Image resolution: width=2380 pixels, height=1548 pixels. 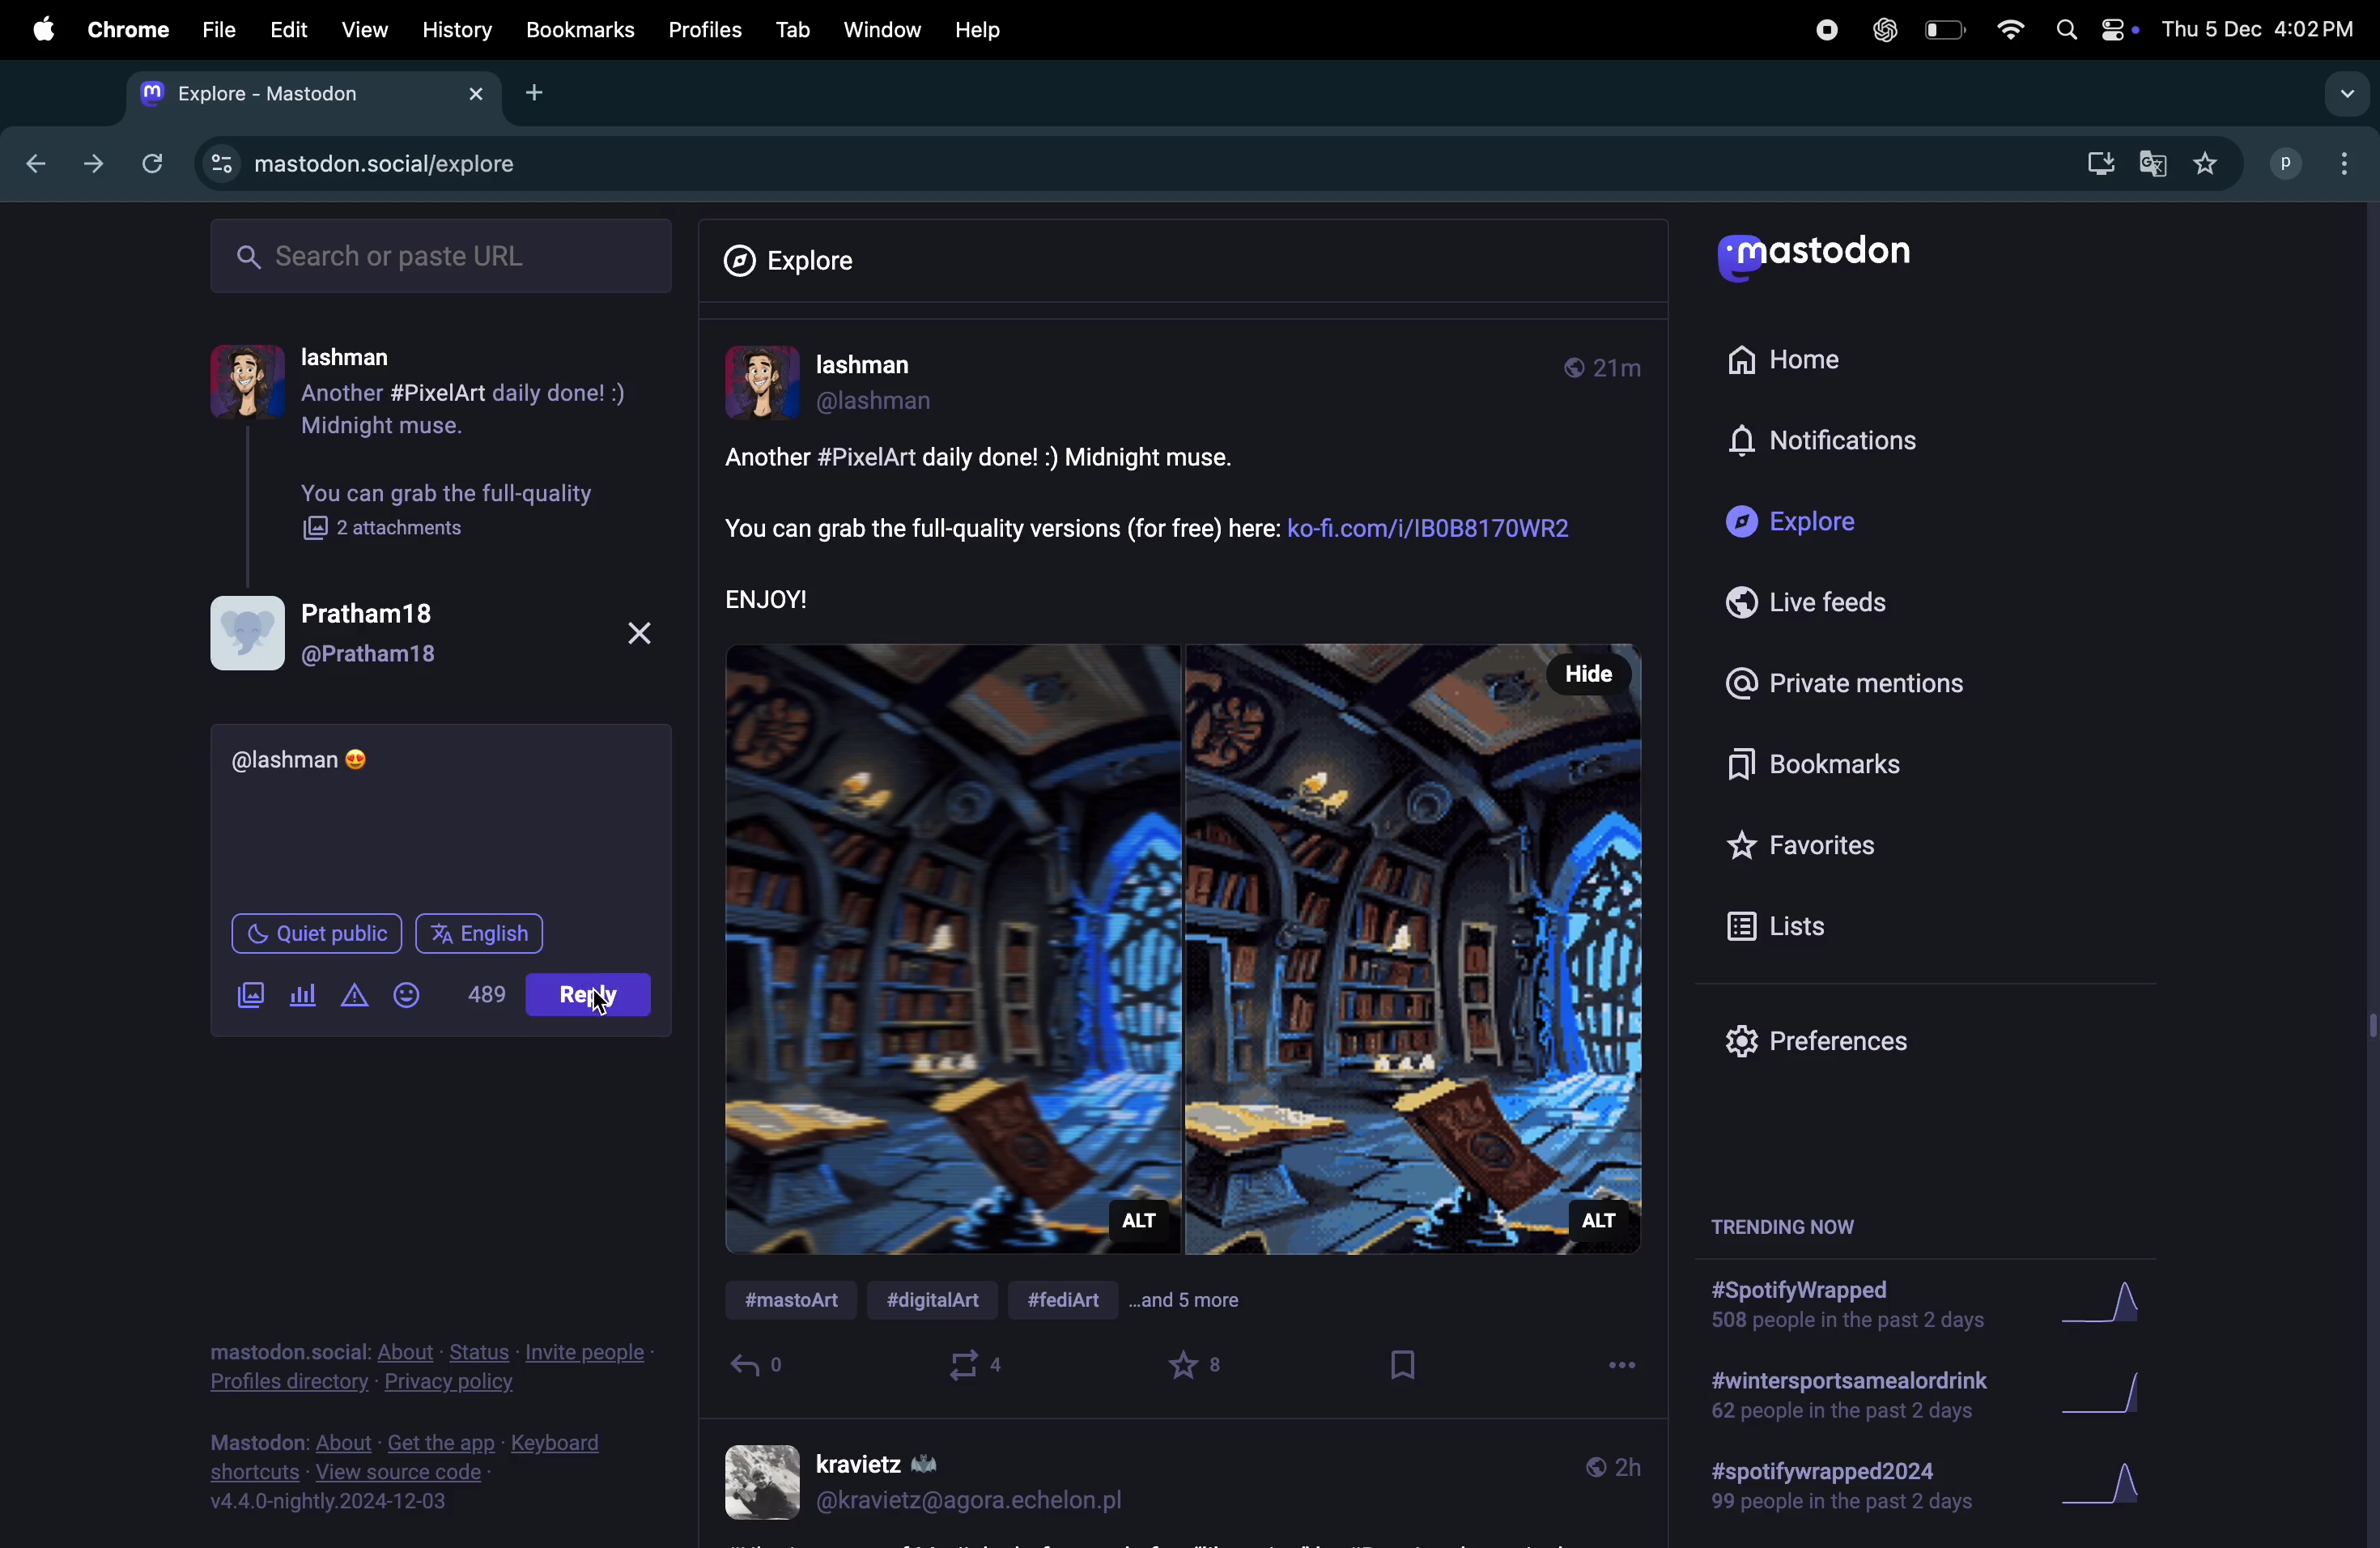 What do you see at coordinates (540, 95) in the screenshot?
I see `add tab` at bounding box center [540, 95].